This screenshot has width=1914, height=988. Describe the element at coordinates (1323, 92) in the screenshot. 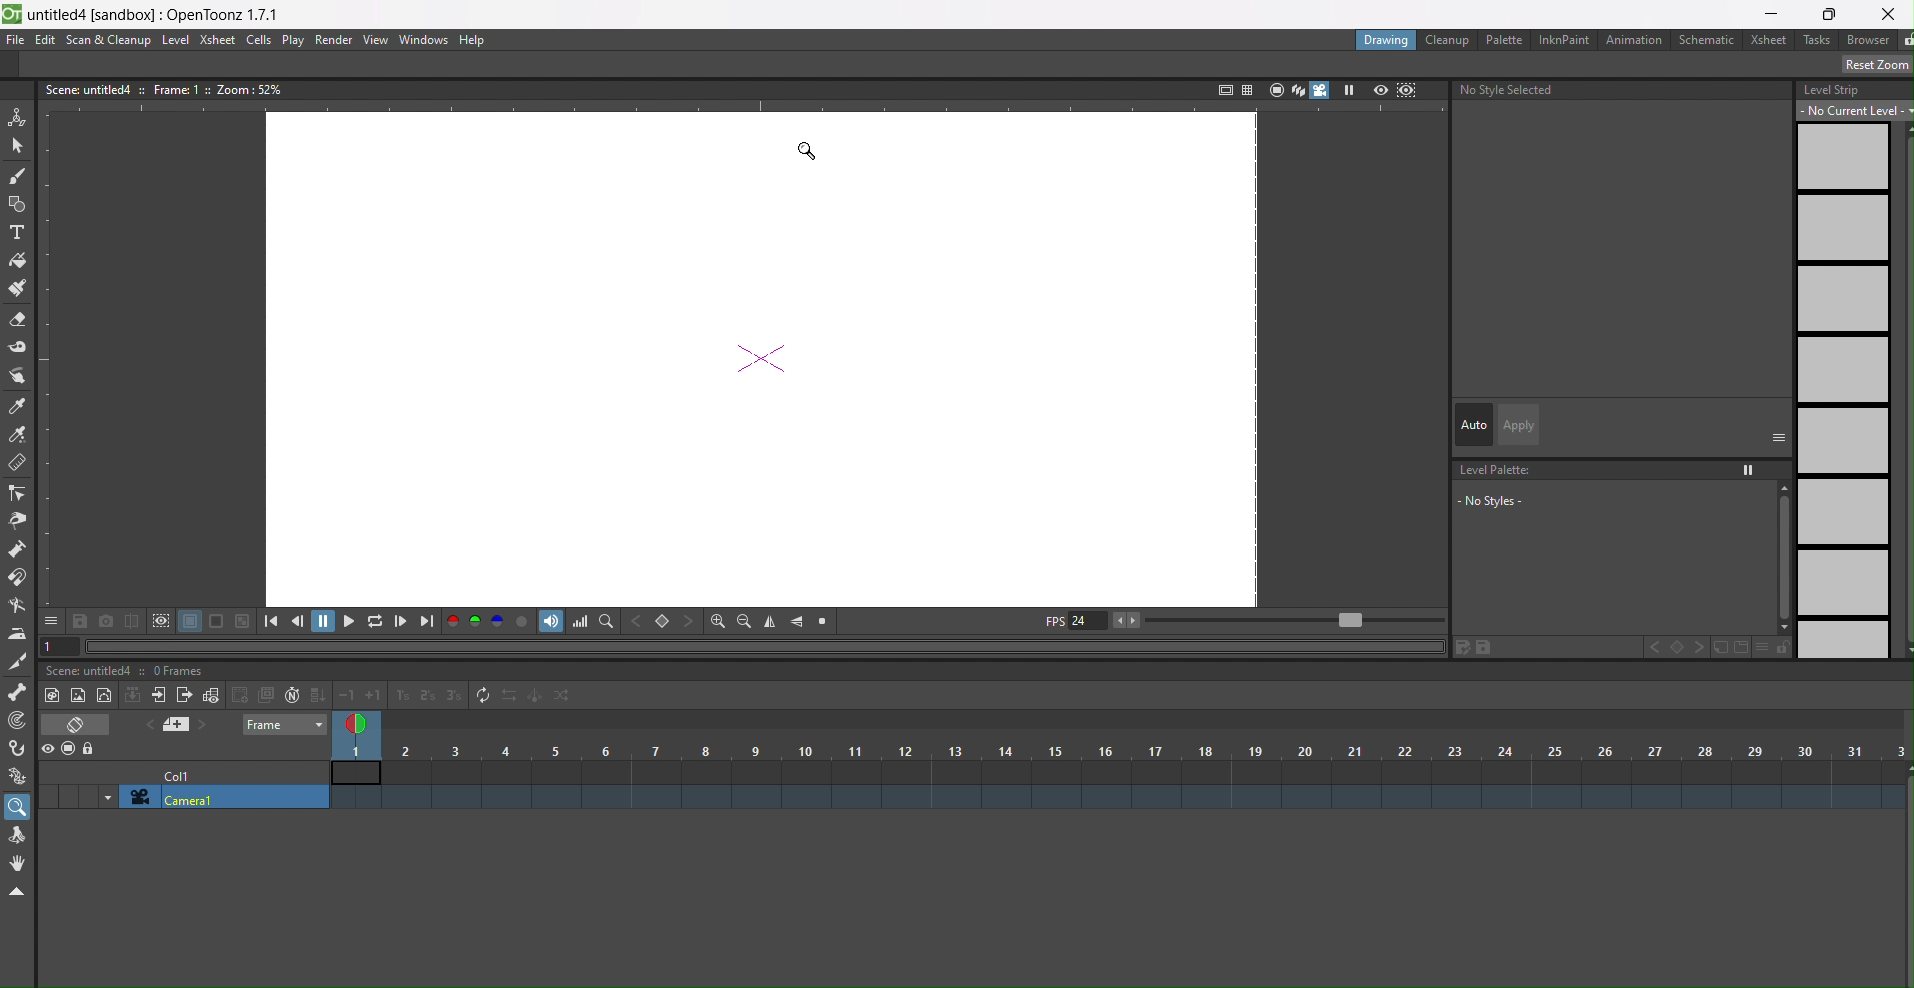

I see `camera toggle view` at that location.